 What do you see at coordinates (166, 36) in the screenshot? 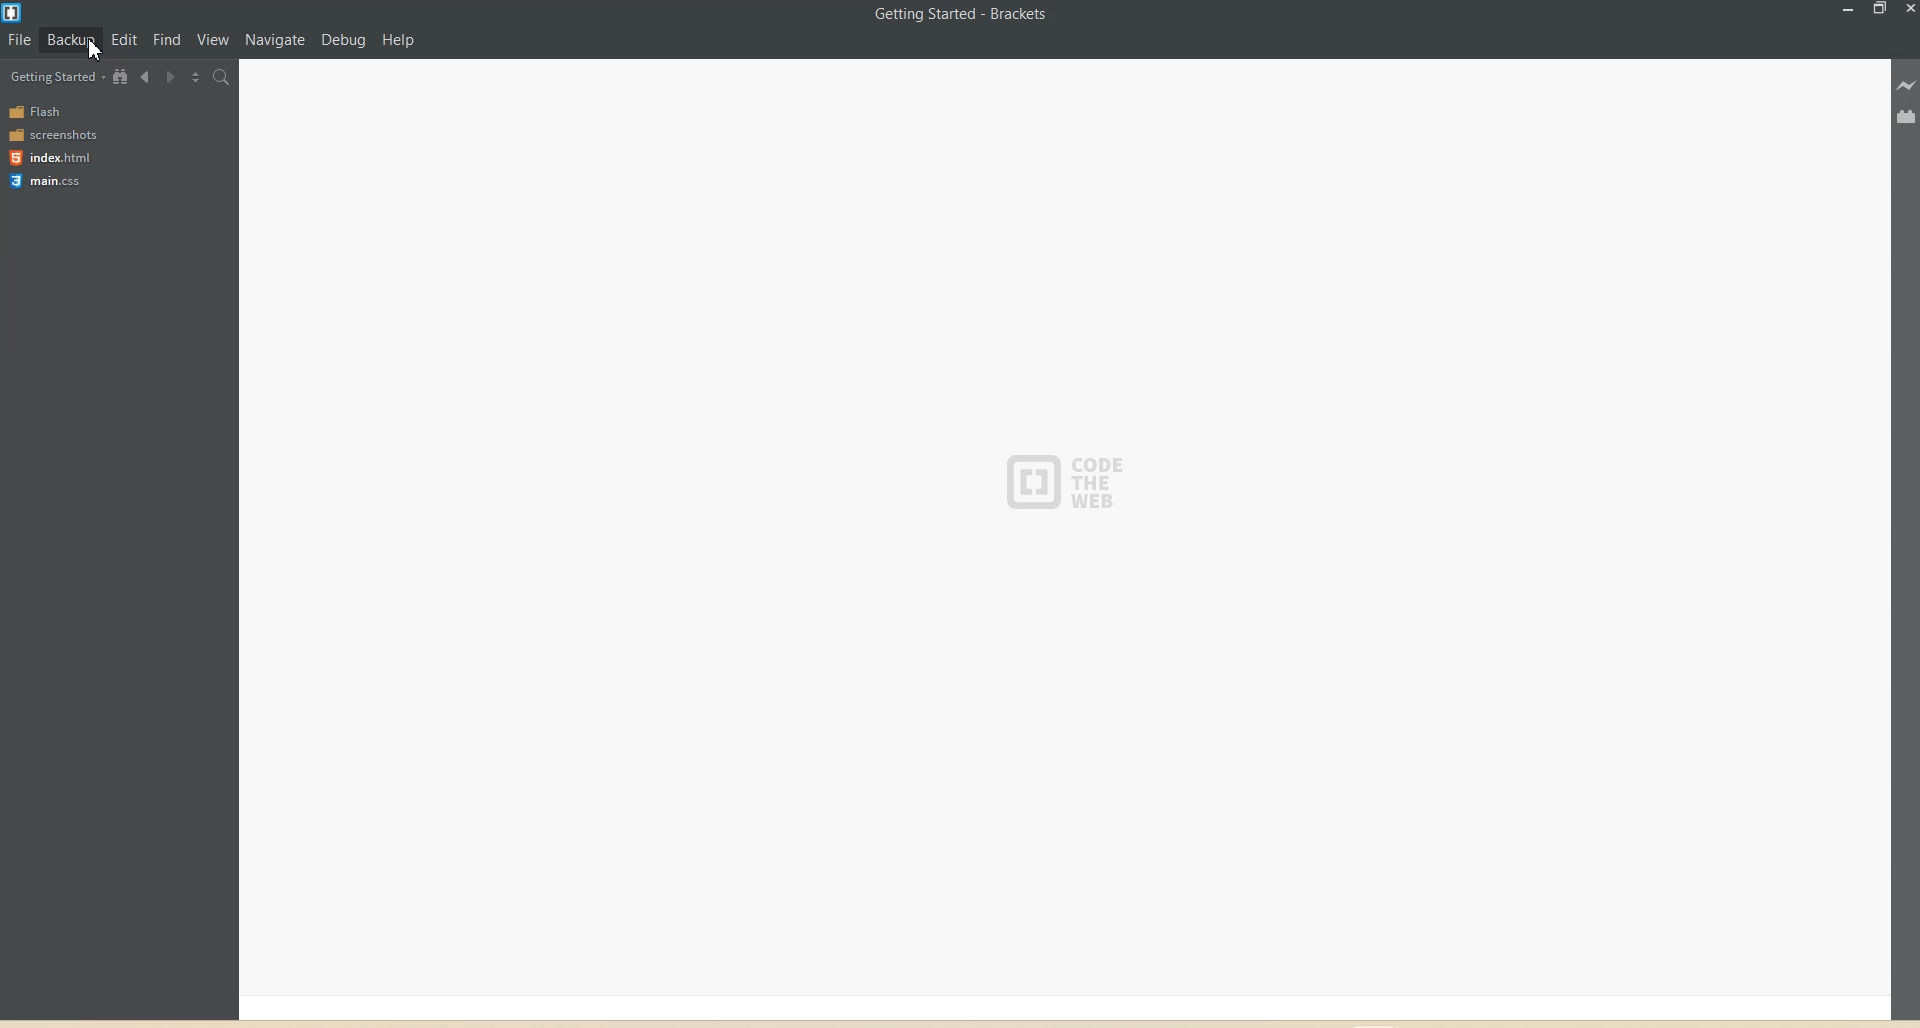
I see `Find` at bounding box center [166, 36].